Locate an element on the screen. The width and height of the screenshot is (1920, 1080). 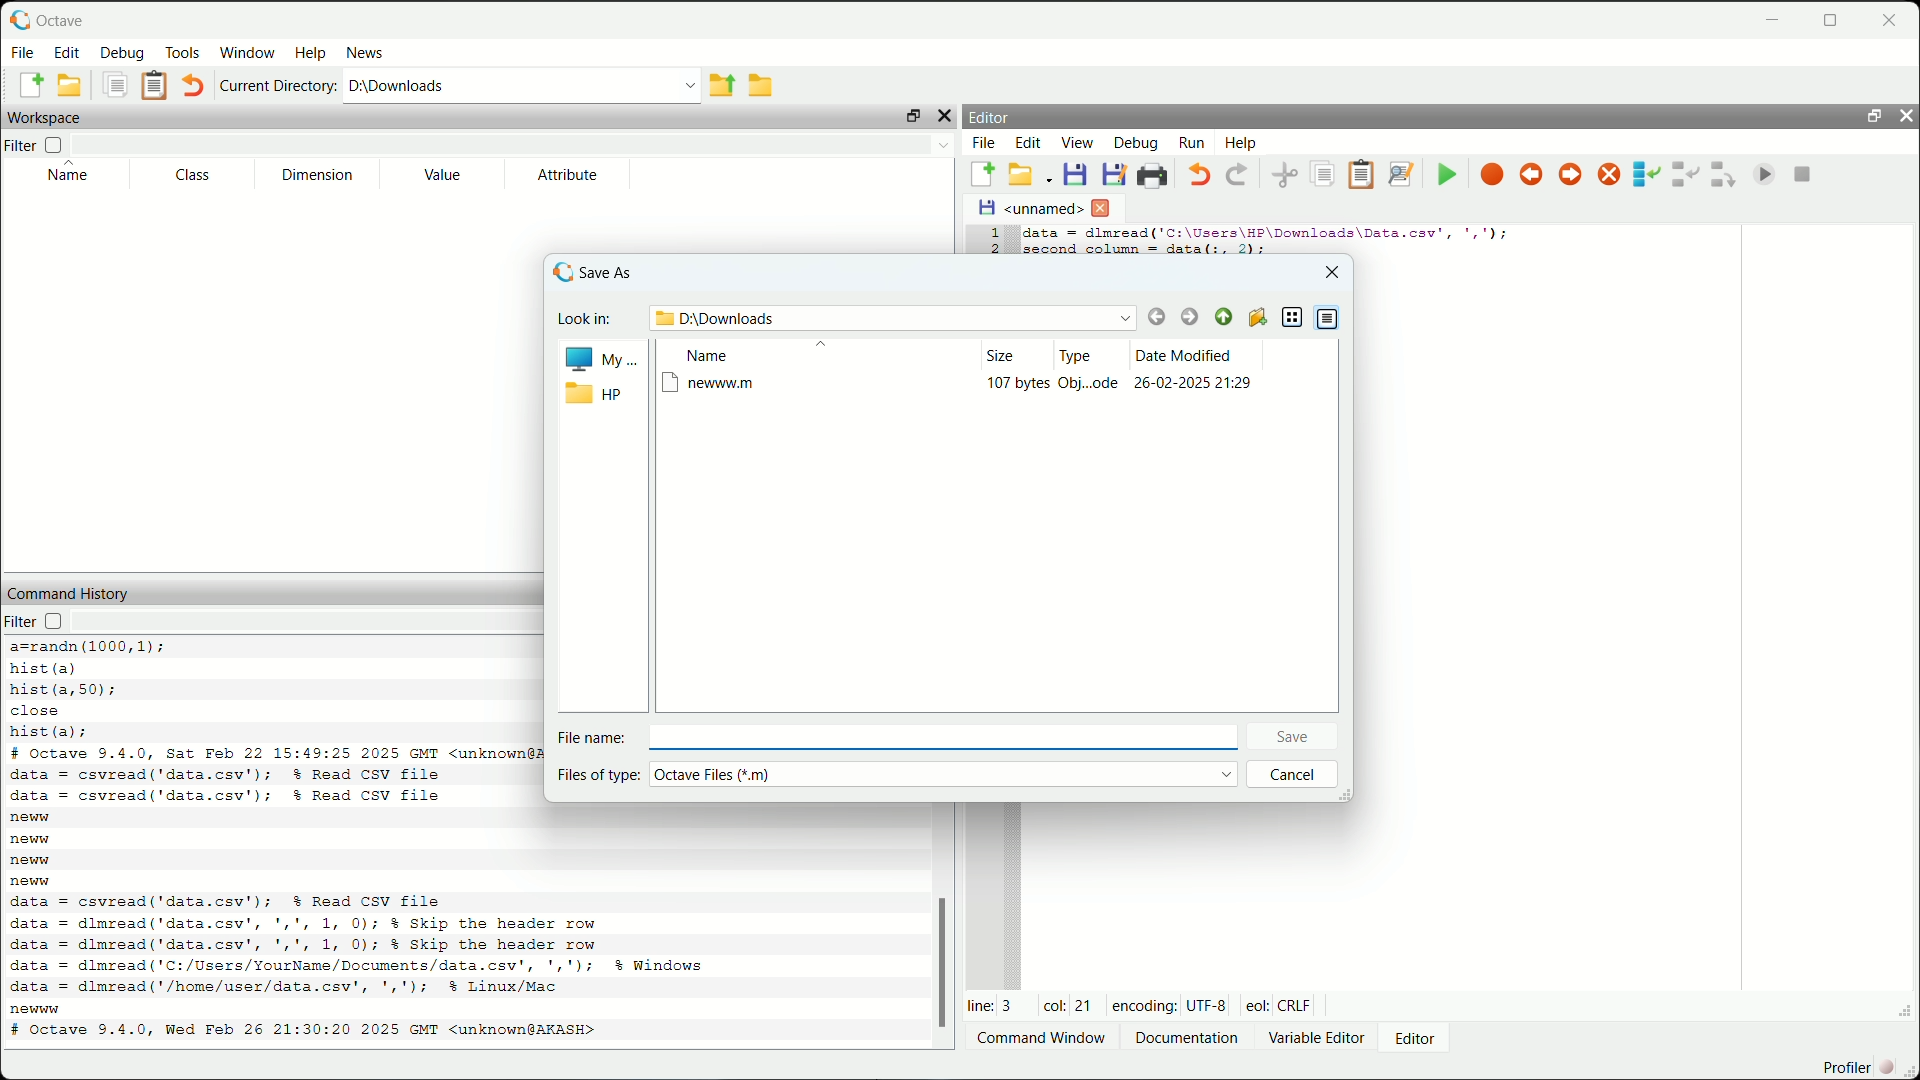
name is located at coordinates (72, 177).